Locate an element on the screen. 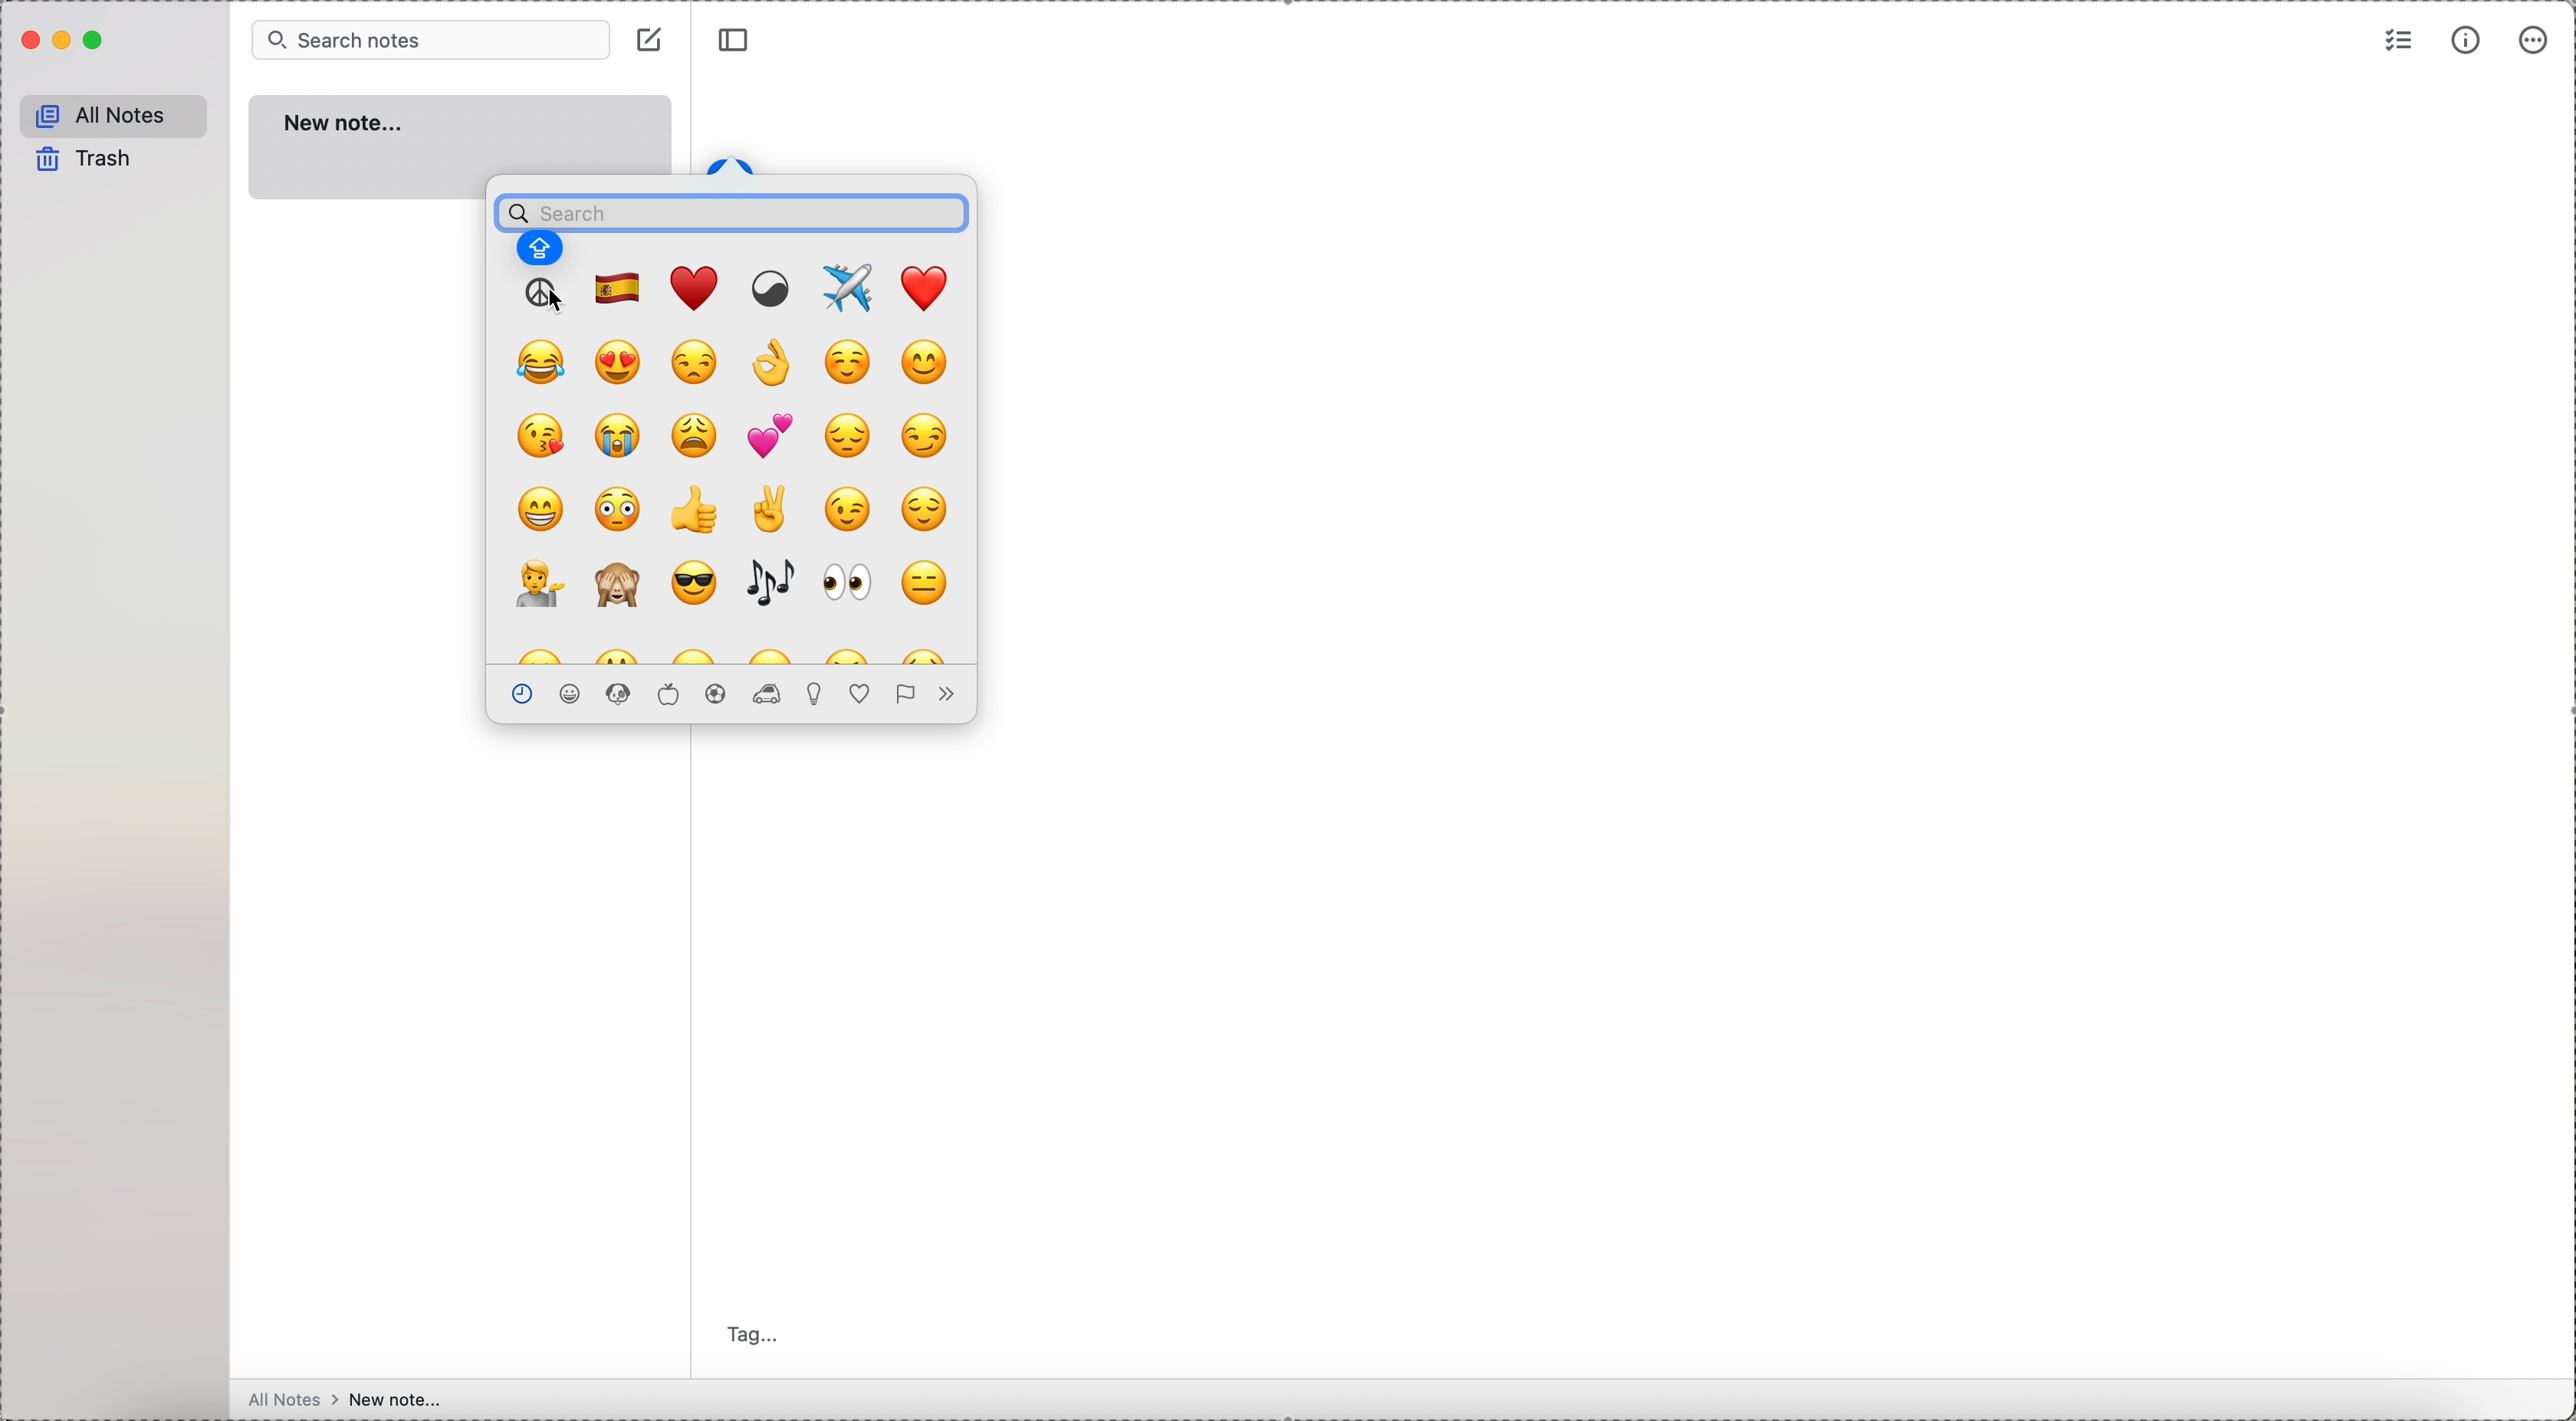 The width and height of the screenshot is (2576, 1421). emoji is located at coordinates (923, 513).